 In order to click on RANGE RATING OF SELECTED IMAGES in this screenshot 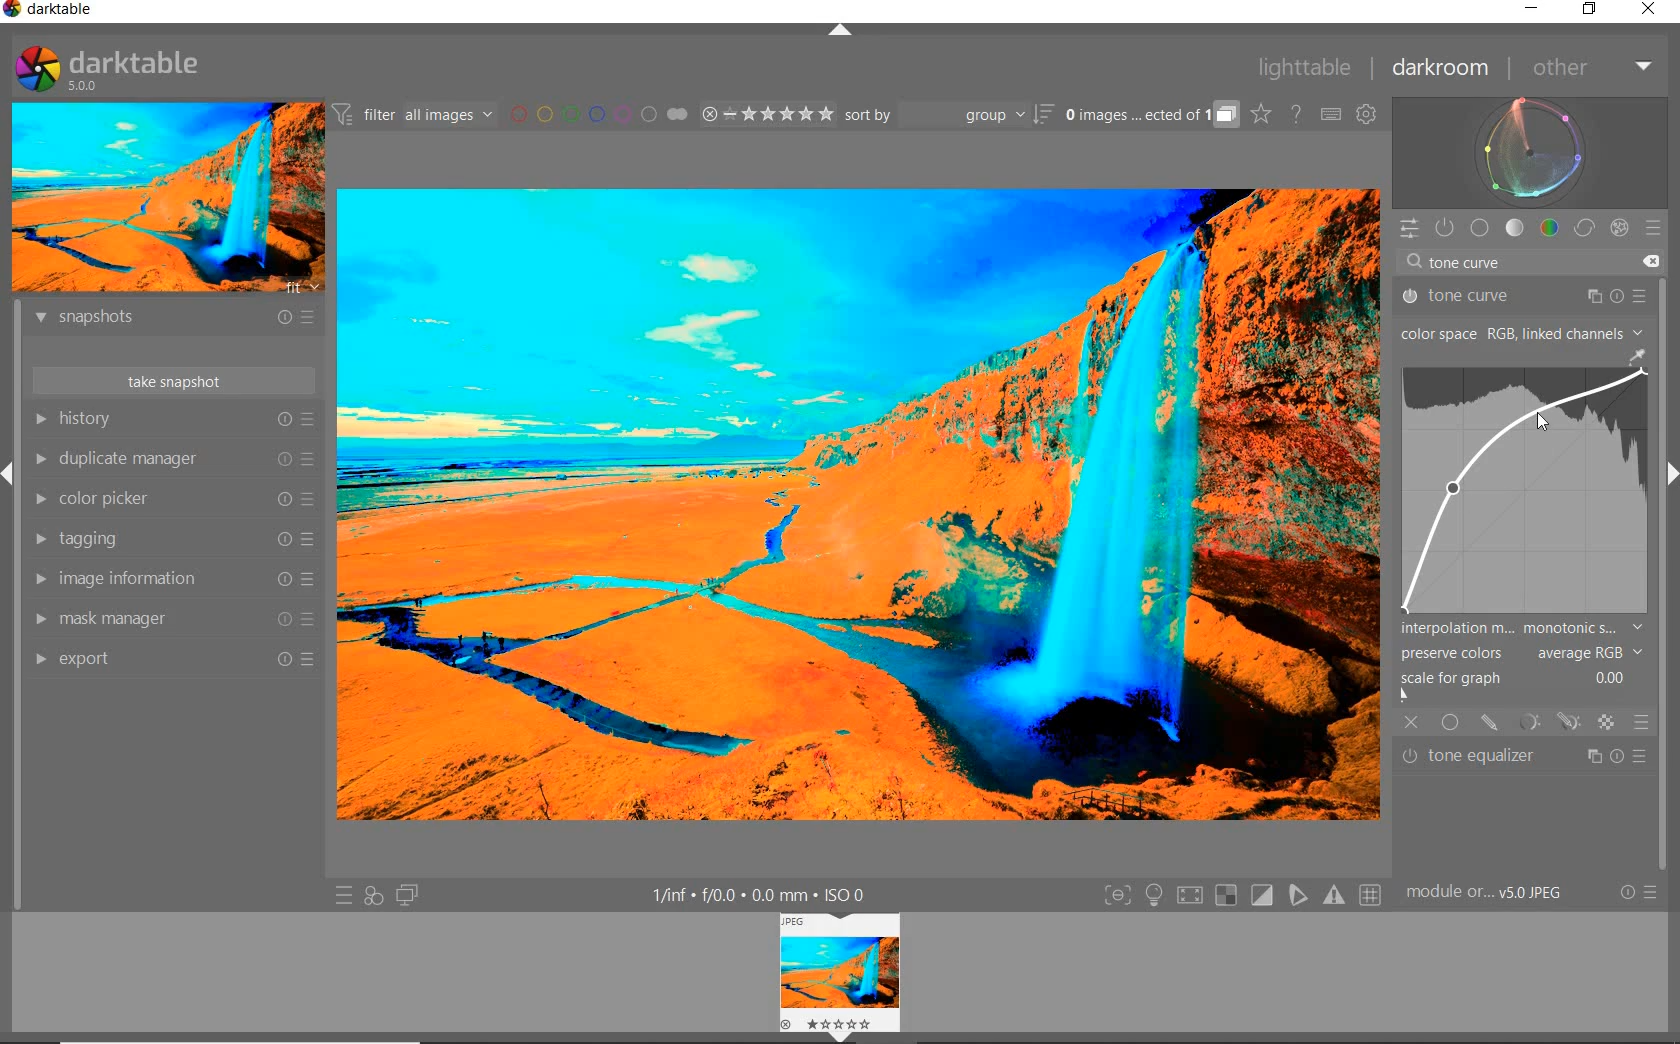, I will do `click(767, 113)`.